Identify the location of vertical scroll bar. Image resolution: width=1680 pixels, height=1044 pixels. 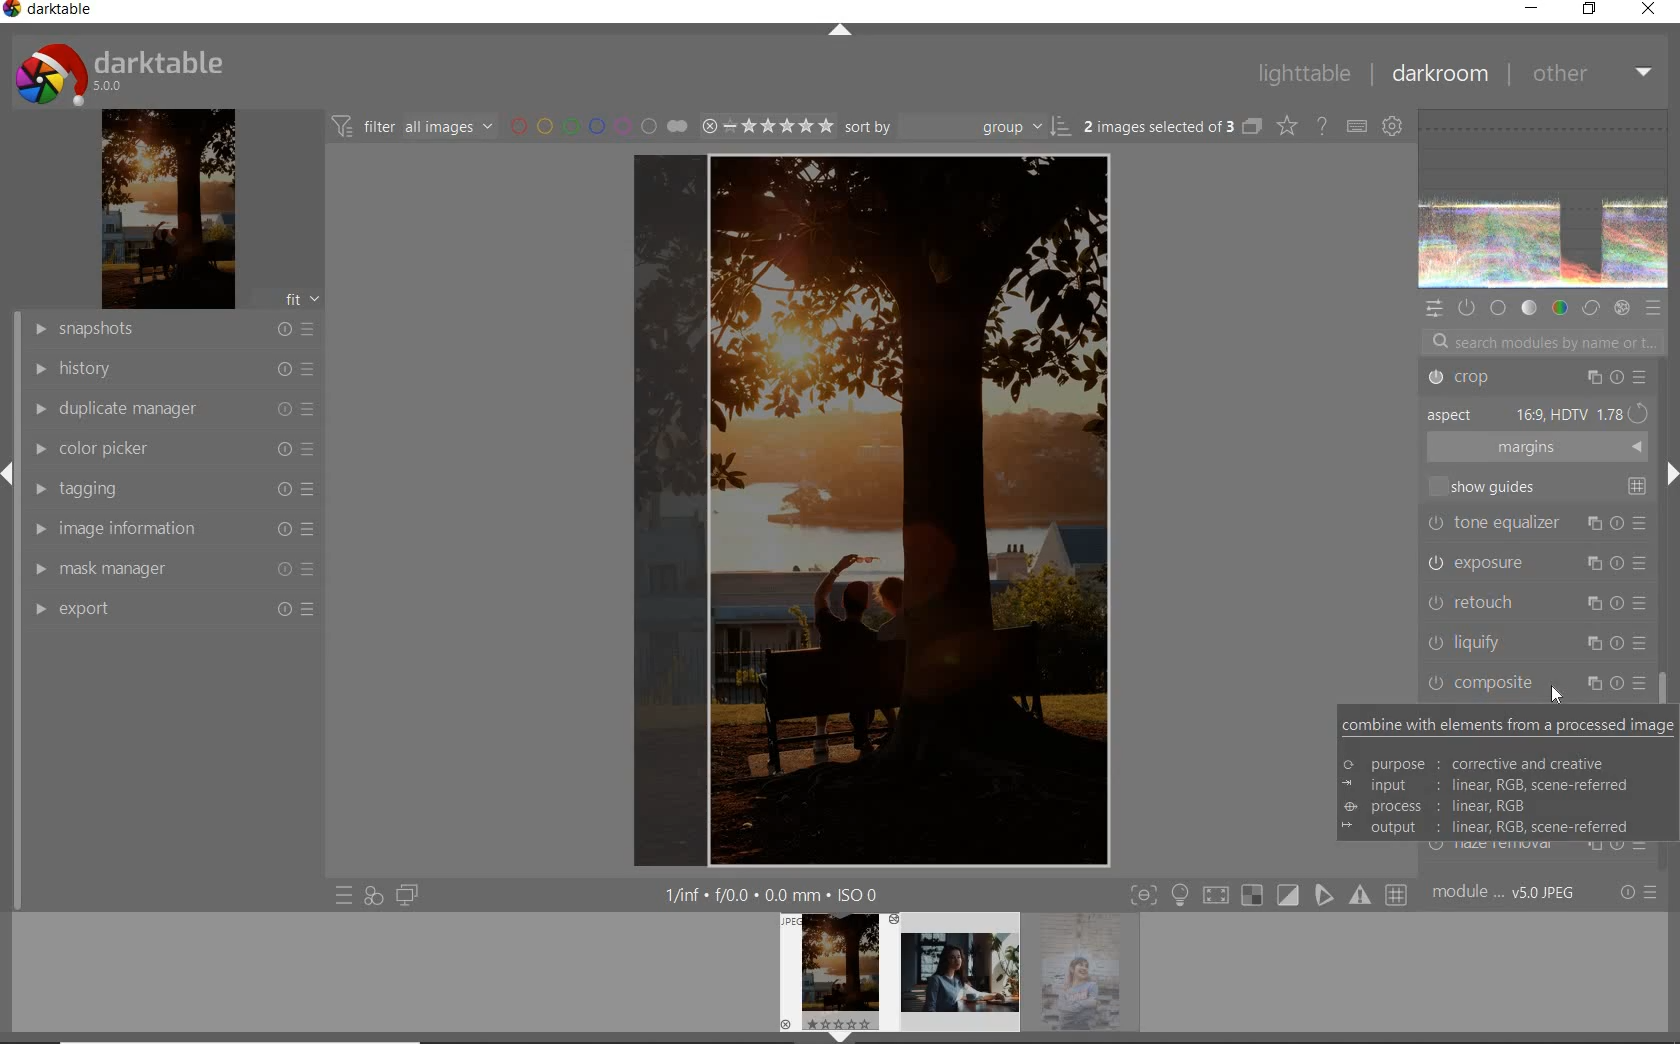
(10, 701).